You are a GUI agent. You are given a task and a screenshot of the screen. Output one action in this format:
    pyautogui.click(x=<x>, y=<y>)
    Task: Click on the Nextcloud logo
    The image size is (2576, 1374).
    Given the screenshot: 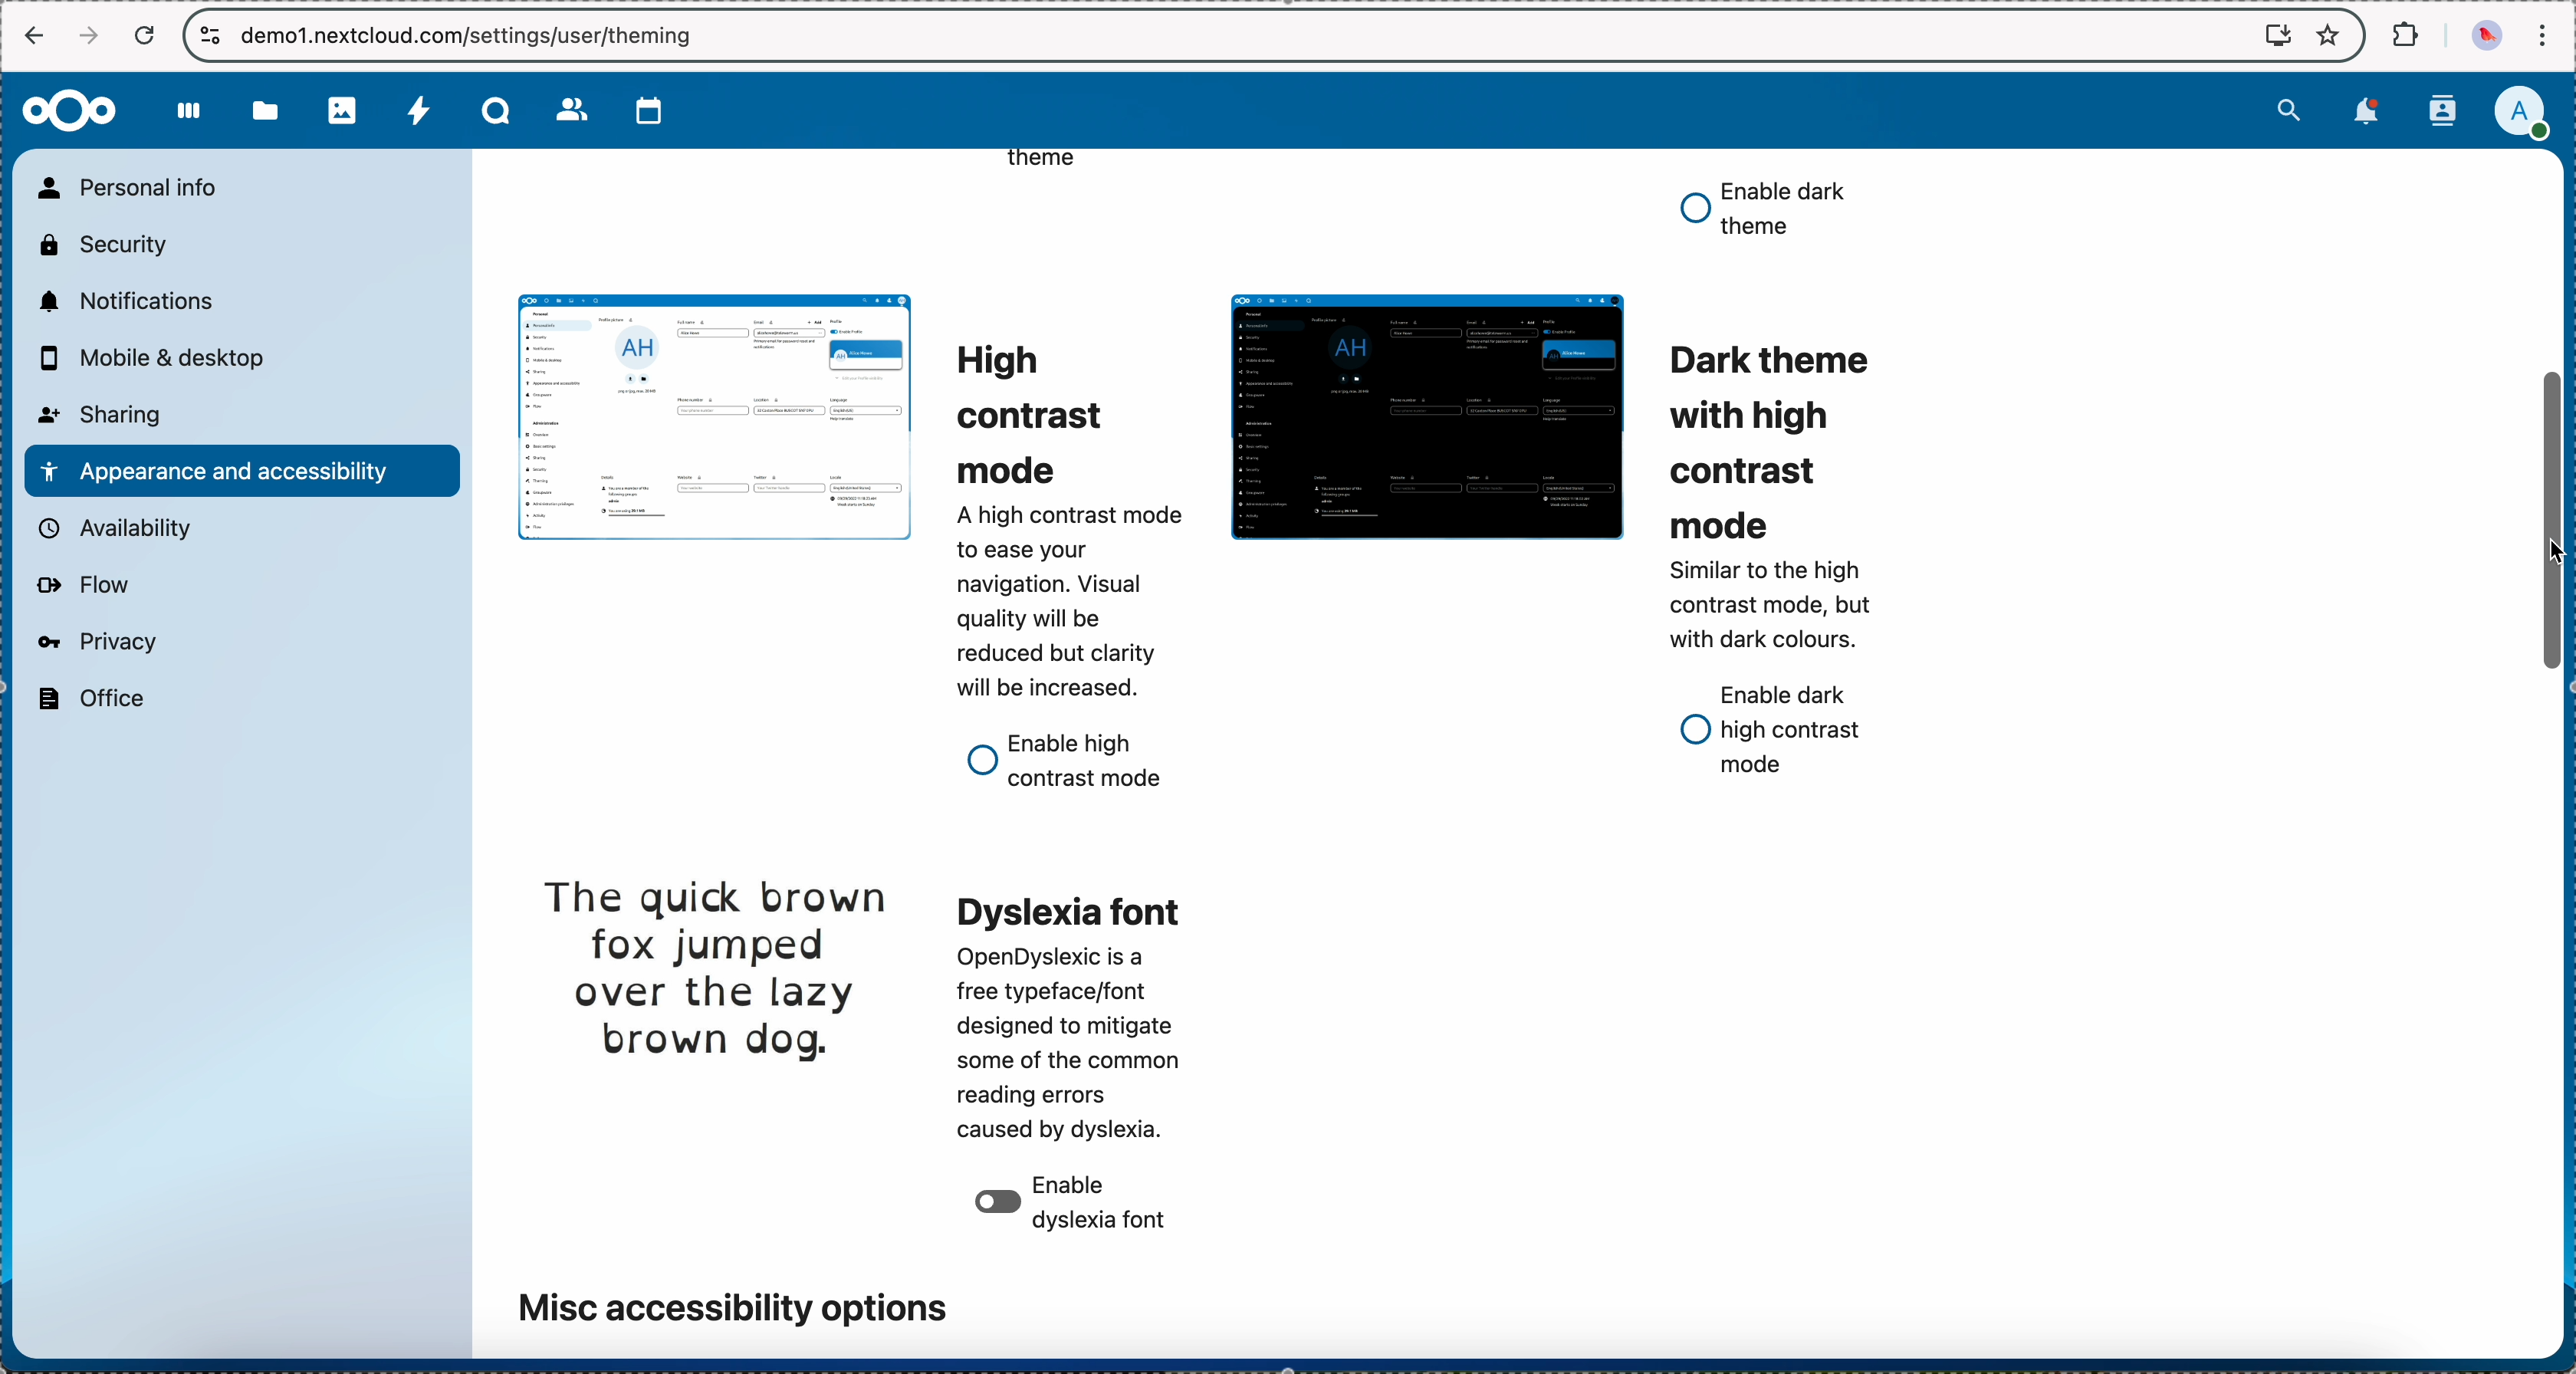 What is the action you would take?
    pyautogui.click(x=71, y=109)
    